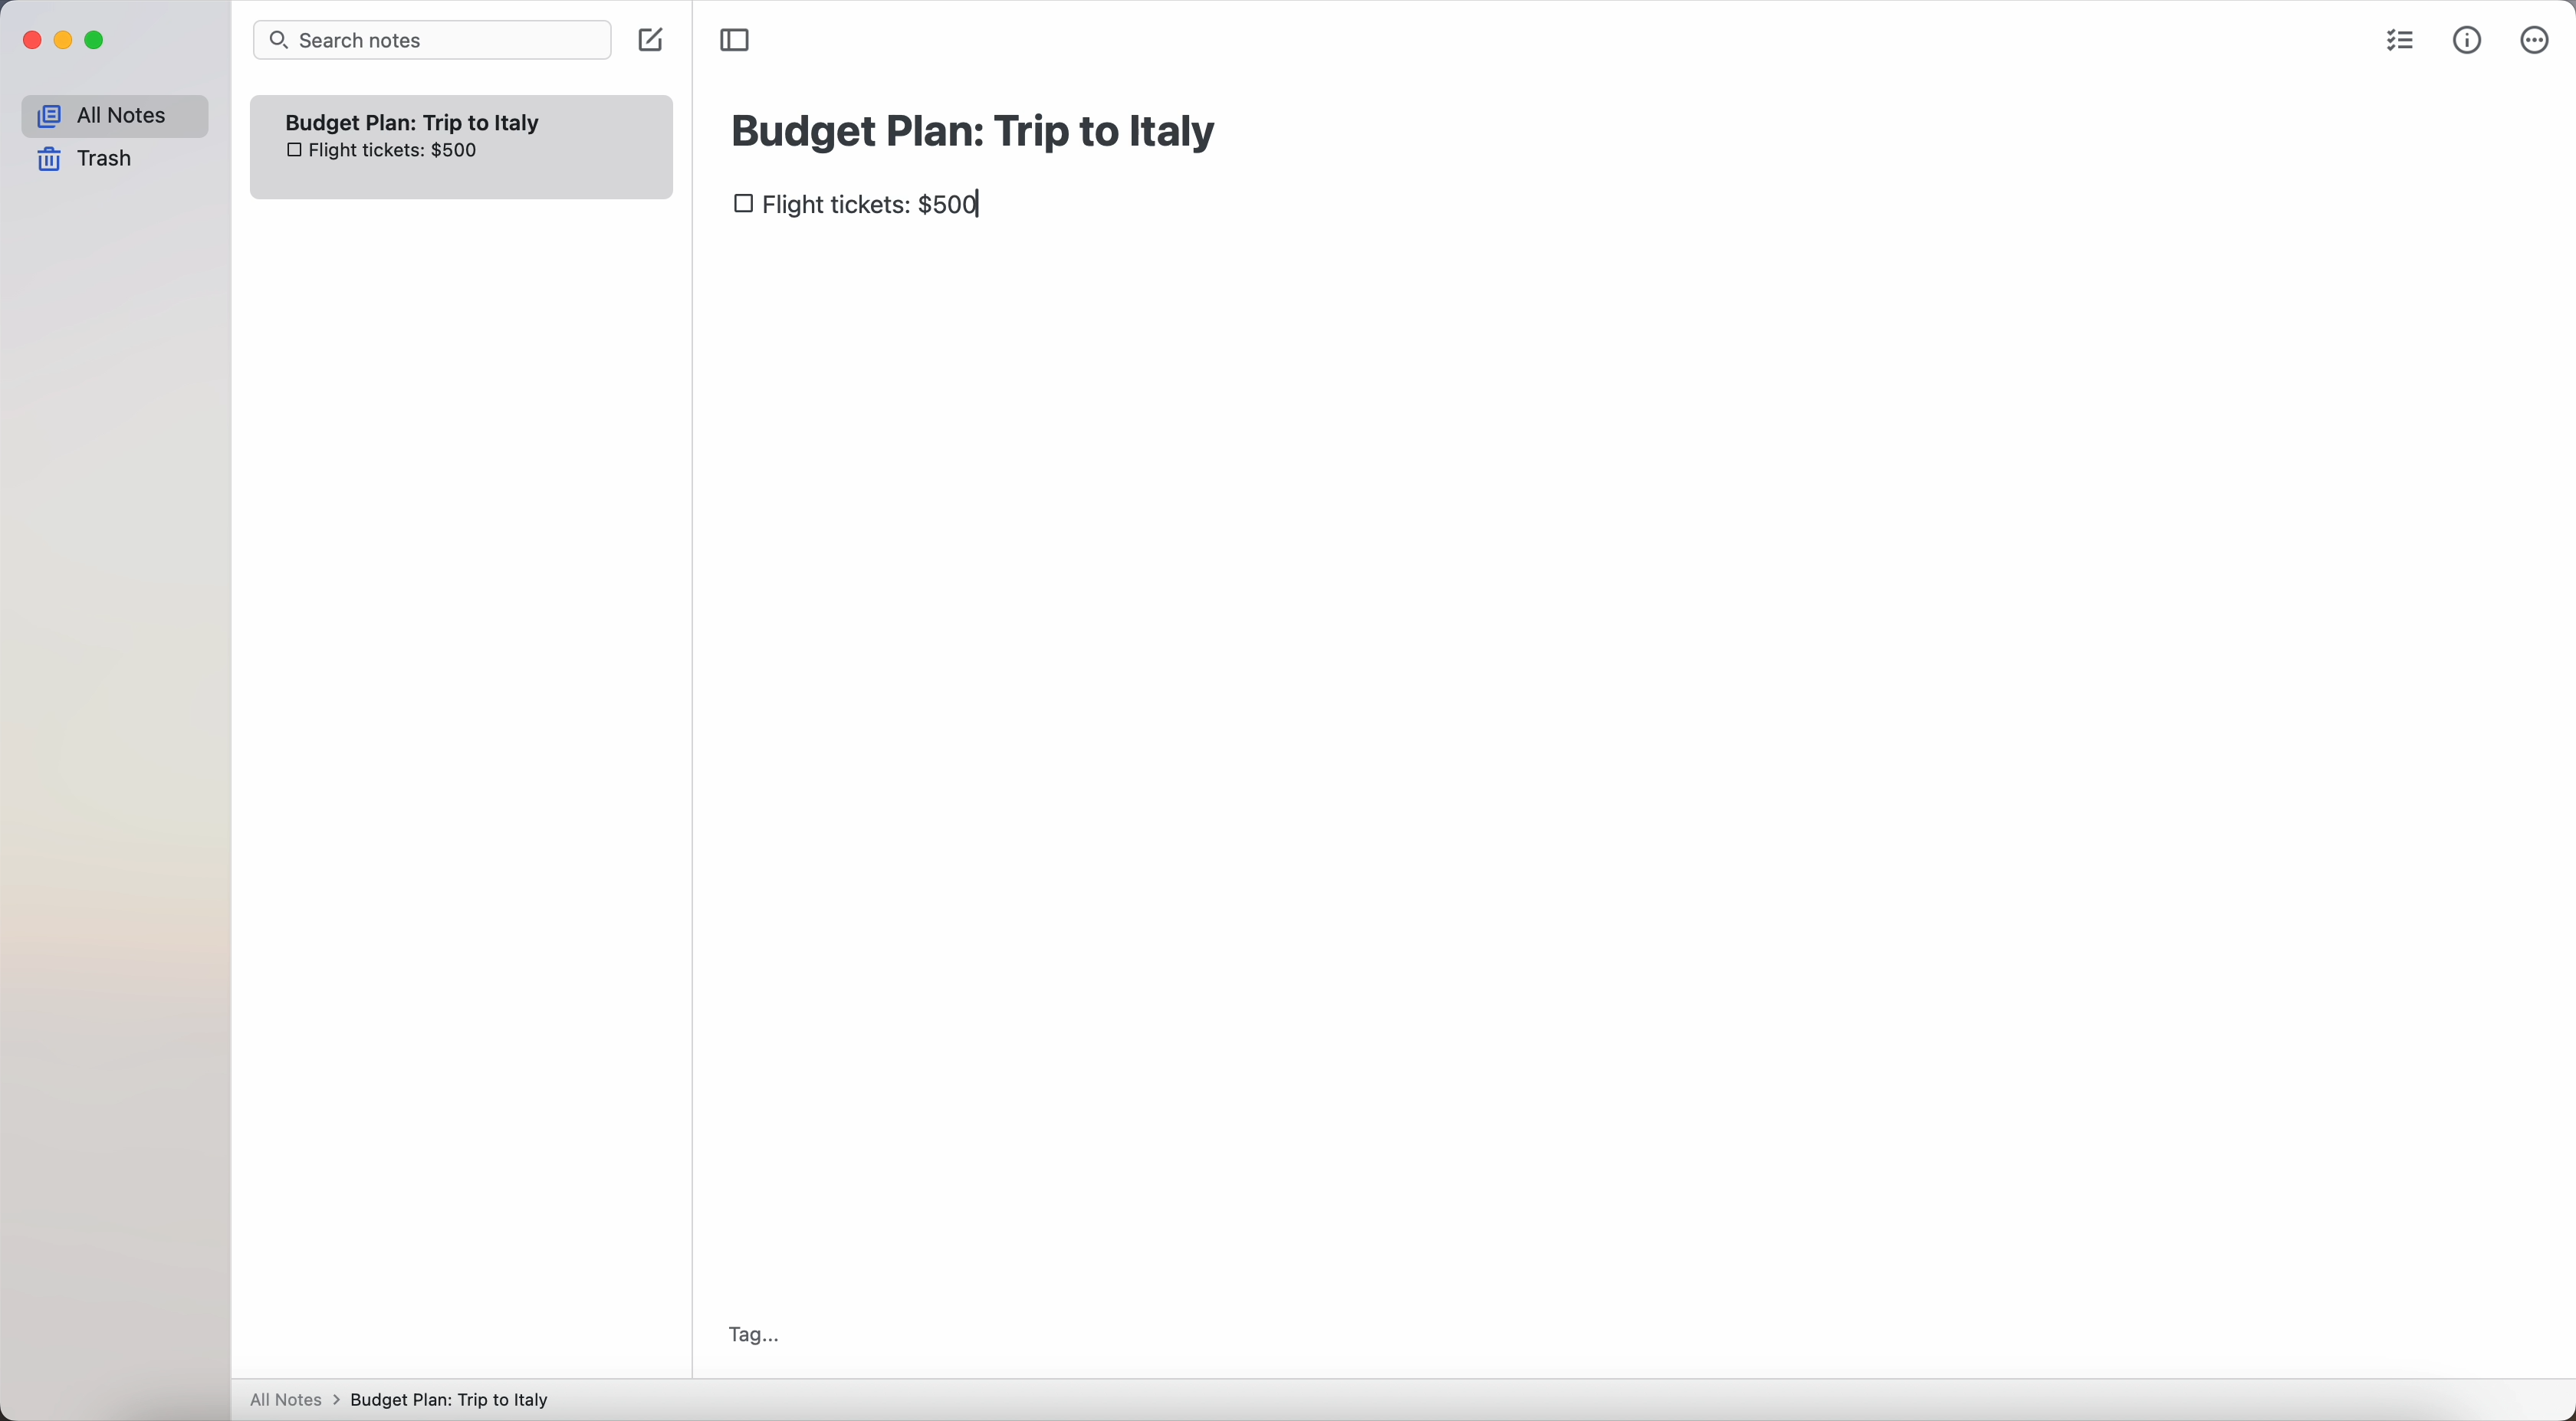  I want to click on flight tickets: $500, so click(379, 153).